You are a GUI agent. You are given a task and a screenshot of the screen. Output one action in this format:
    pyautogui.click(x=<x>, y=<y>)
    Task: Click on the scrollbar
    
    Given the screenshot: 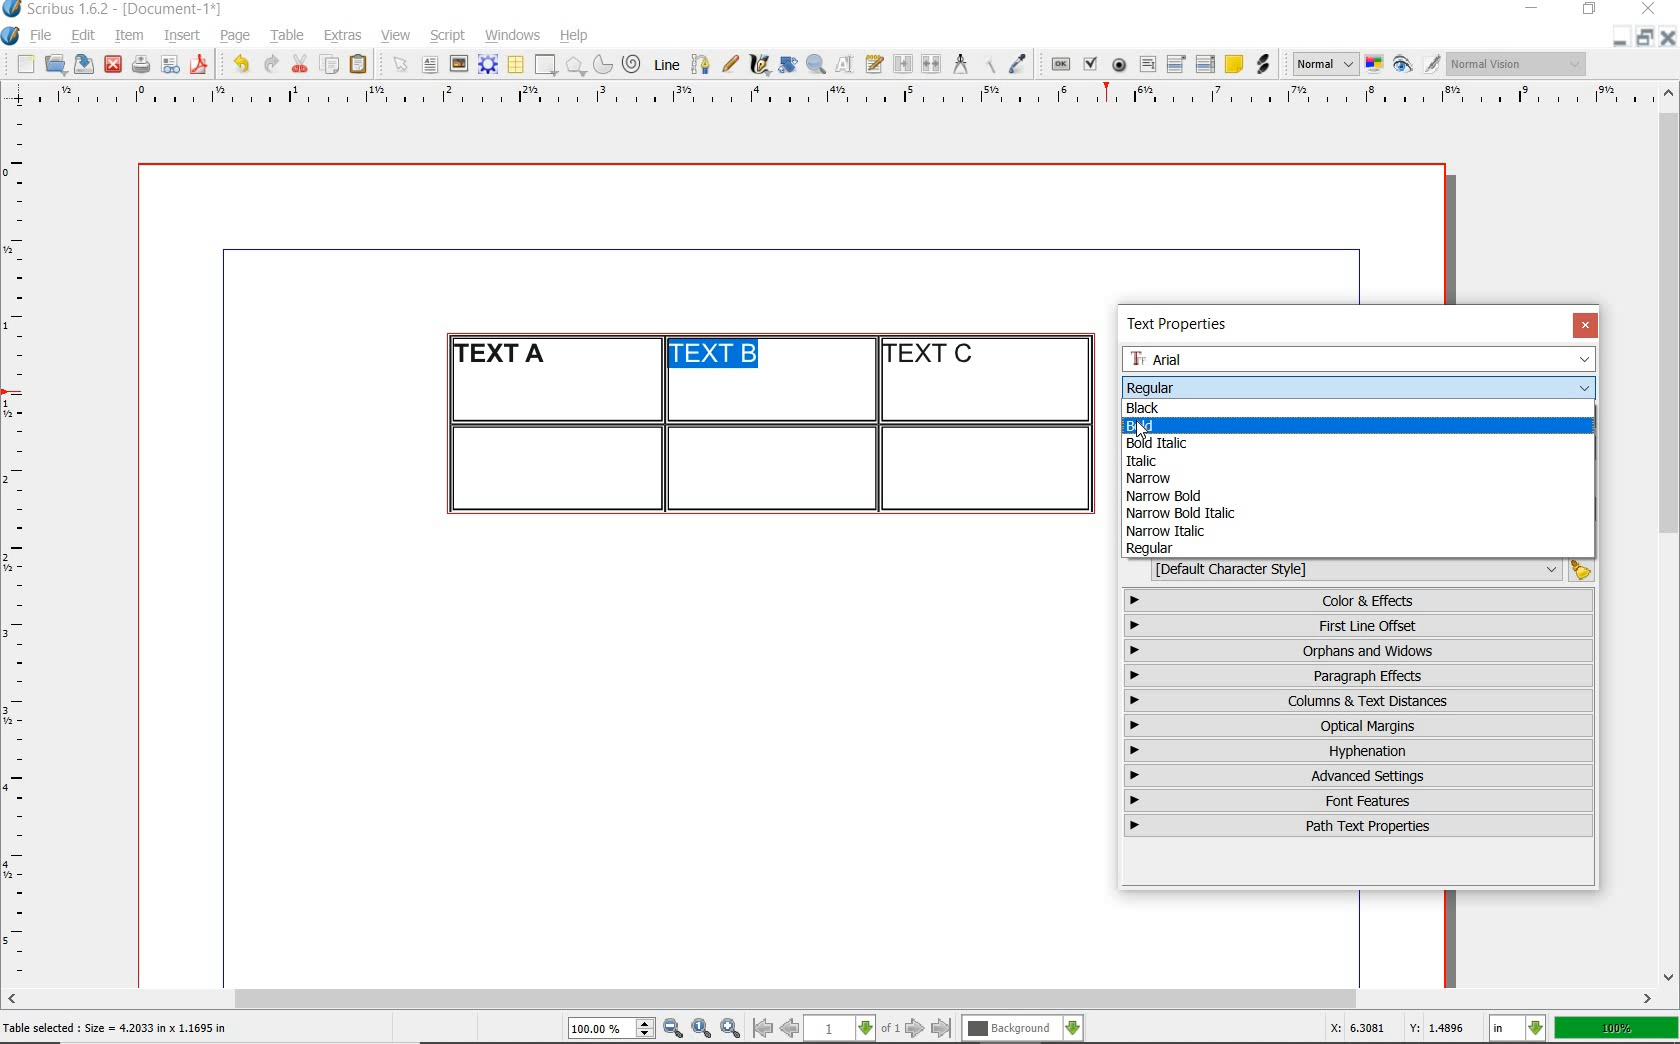 What is the action you would take?
    pyautogui.click(x=1670, y=533)
    